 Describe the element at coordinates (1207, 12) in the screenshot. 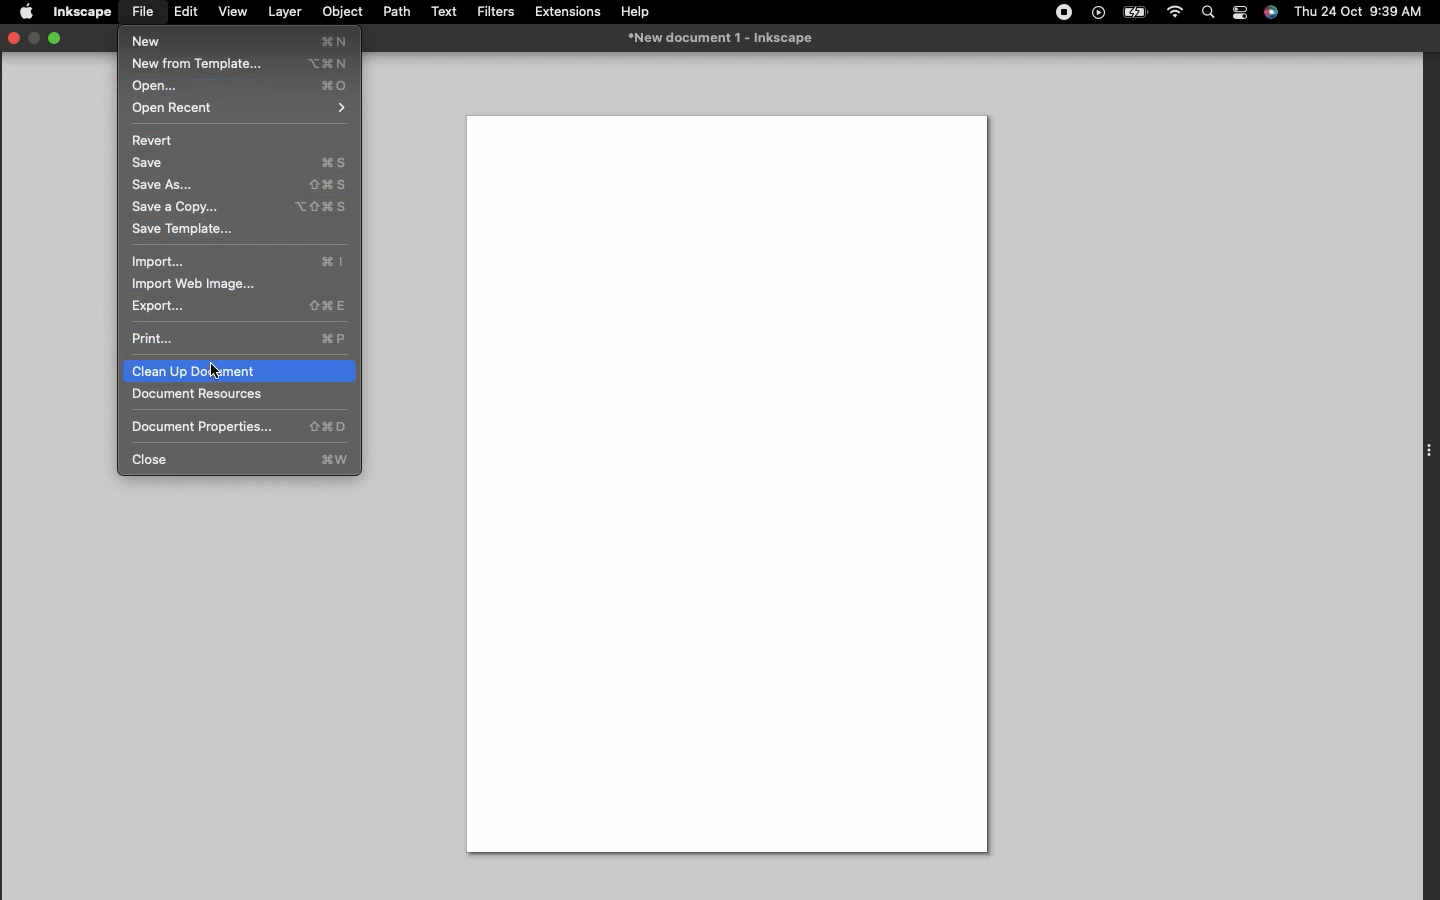

I see `Search` at that location.